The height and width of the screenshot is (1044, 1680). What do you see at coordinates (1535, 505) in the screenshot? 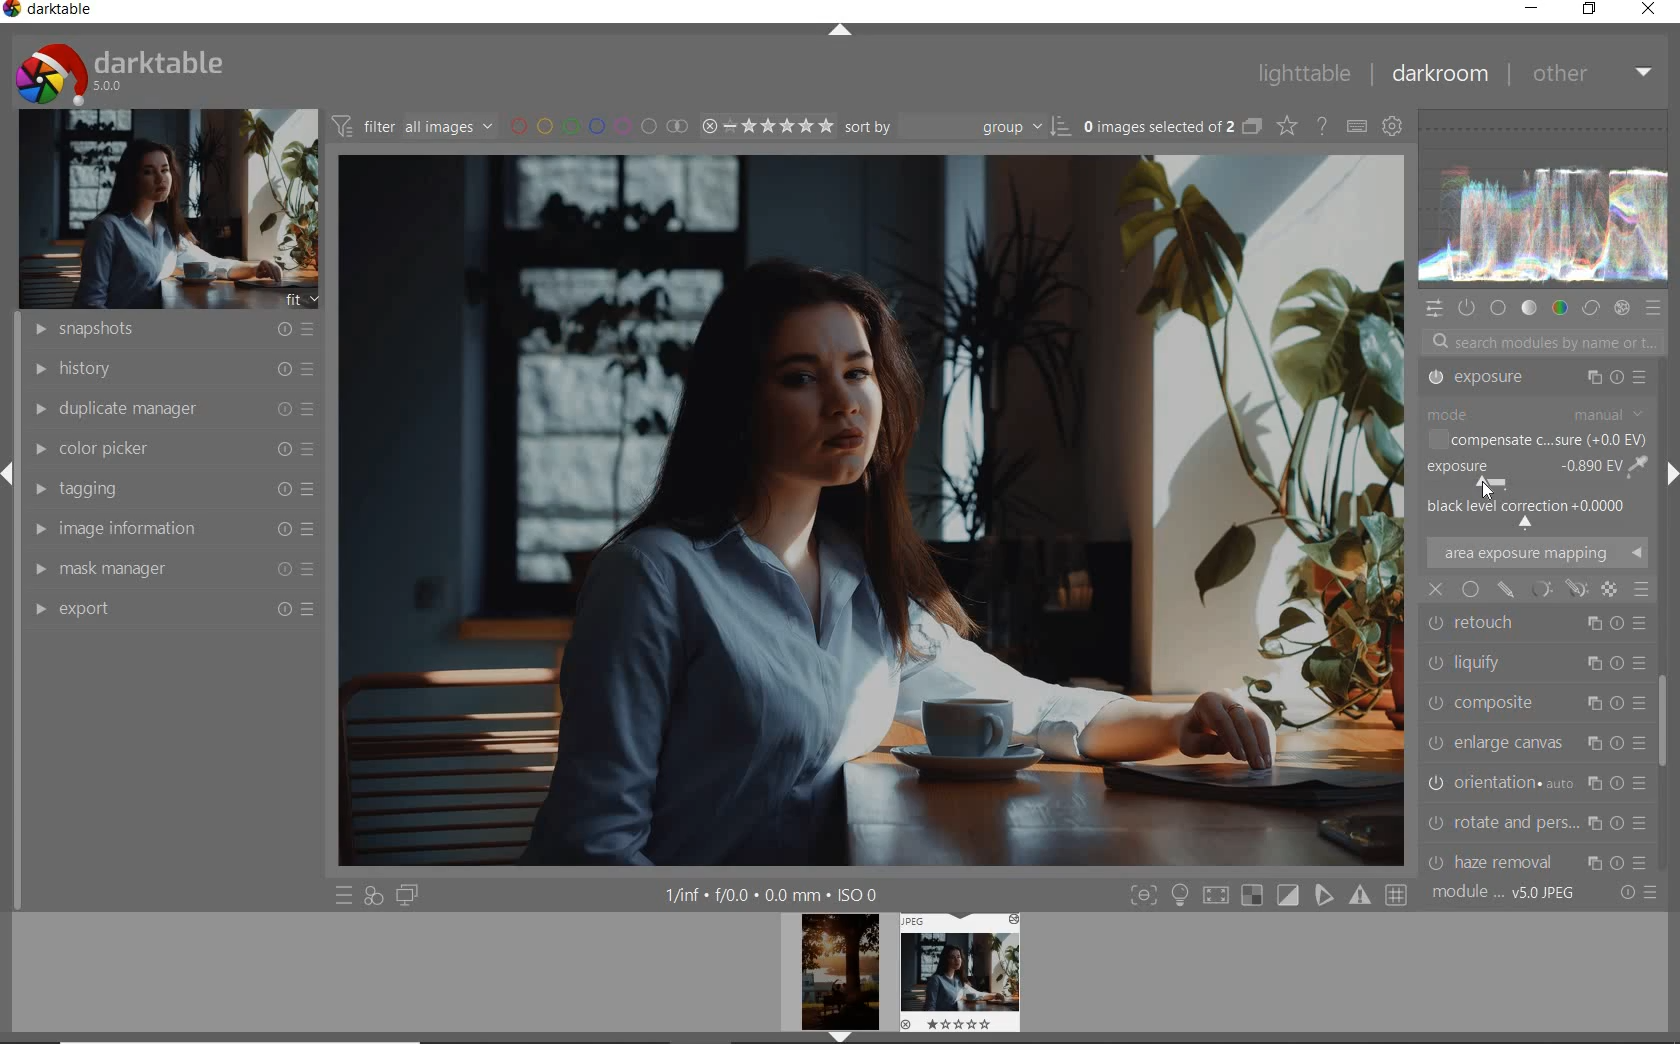
I see `RETOUCH` at bounding box center [1535, 505].